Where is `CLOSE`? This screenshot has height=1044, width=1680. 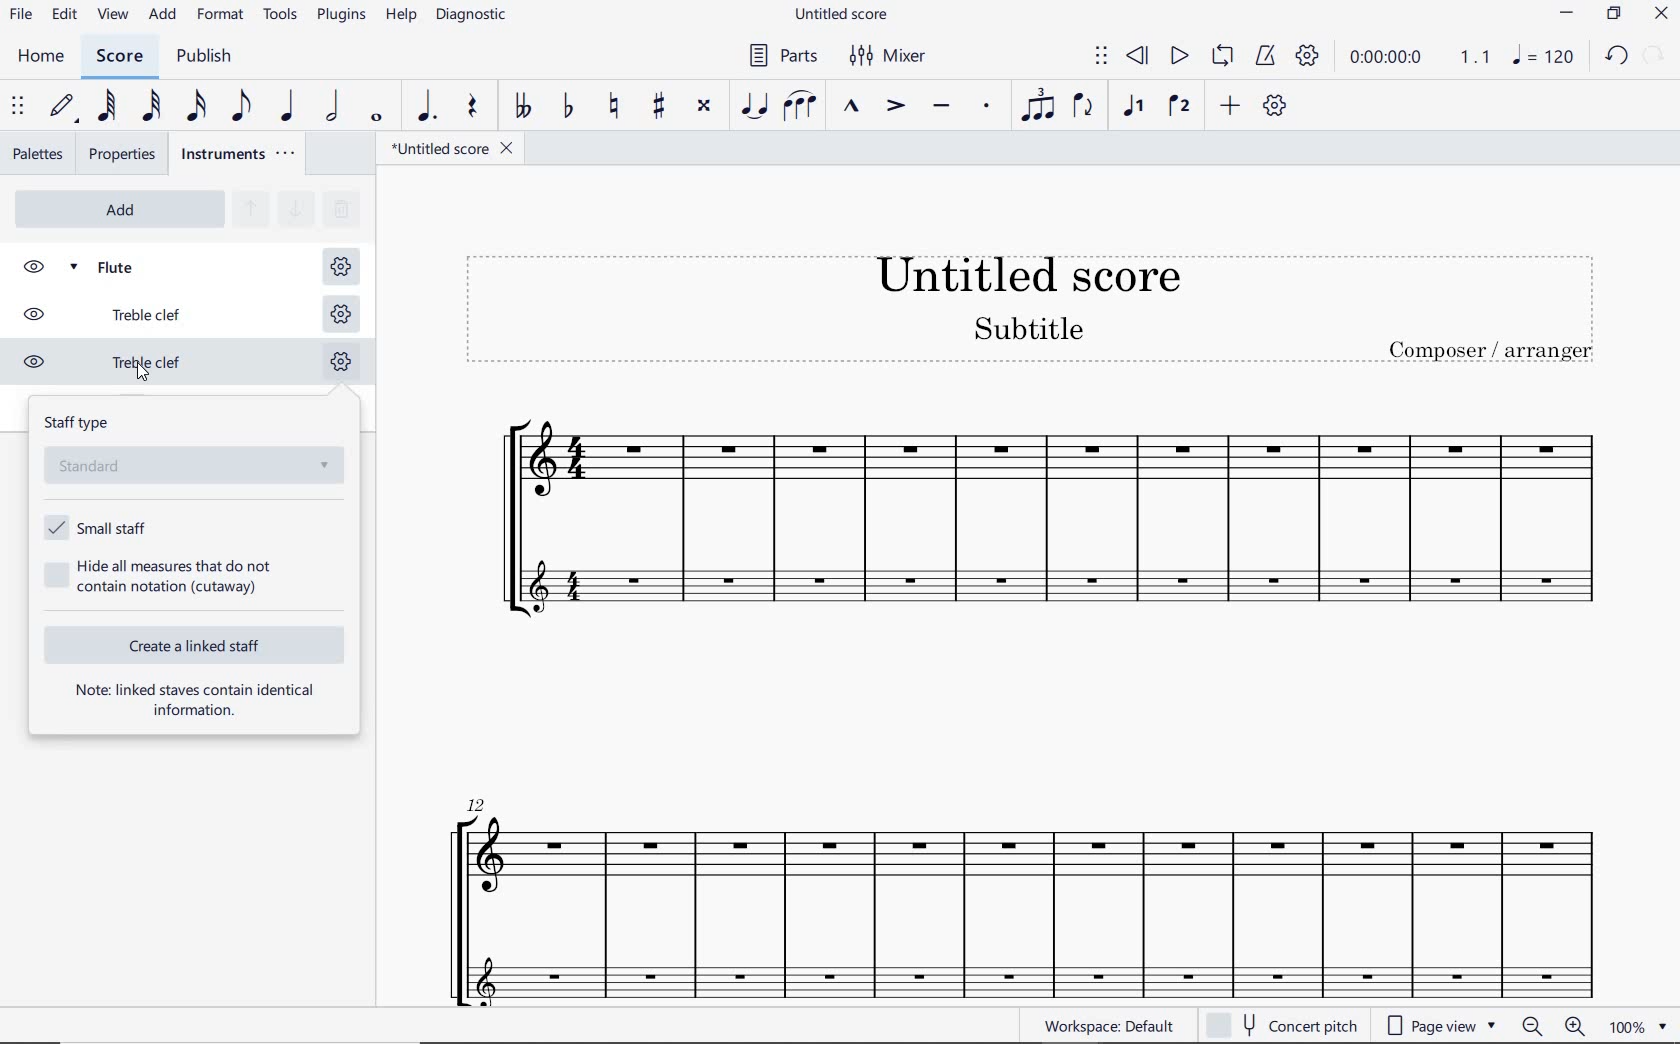
CLOSE is located at coordinates (1661, 14).